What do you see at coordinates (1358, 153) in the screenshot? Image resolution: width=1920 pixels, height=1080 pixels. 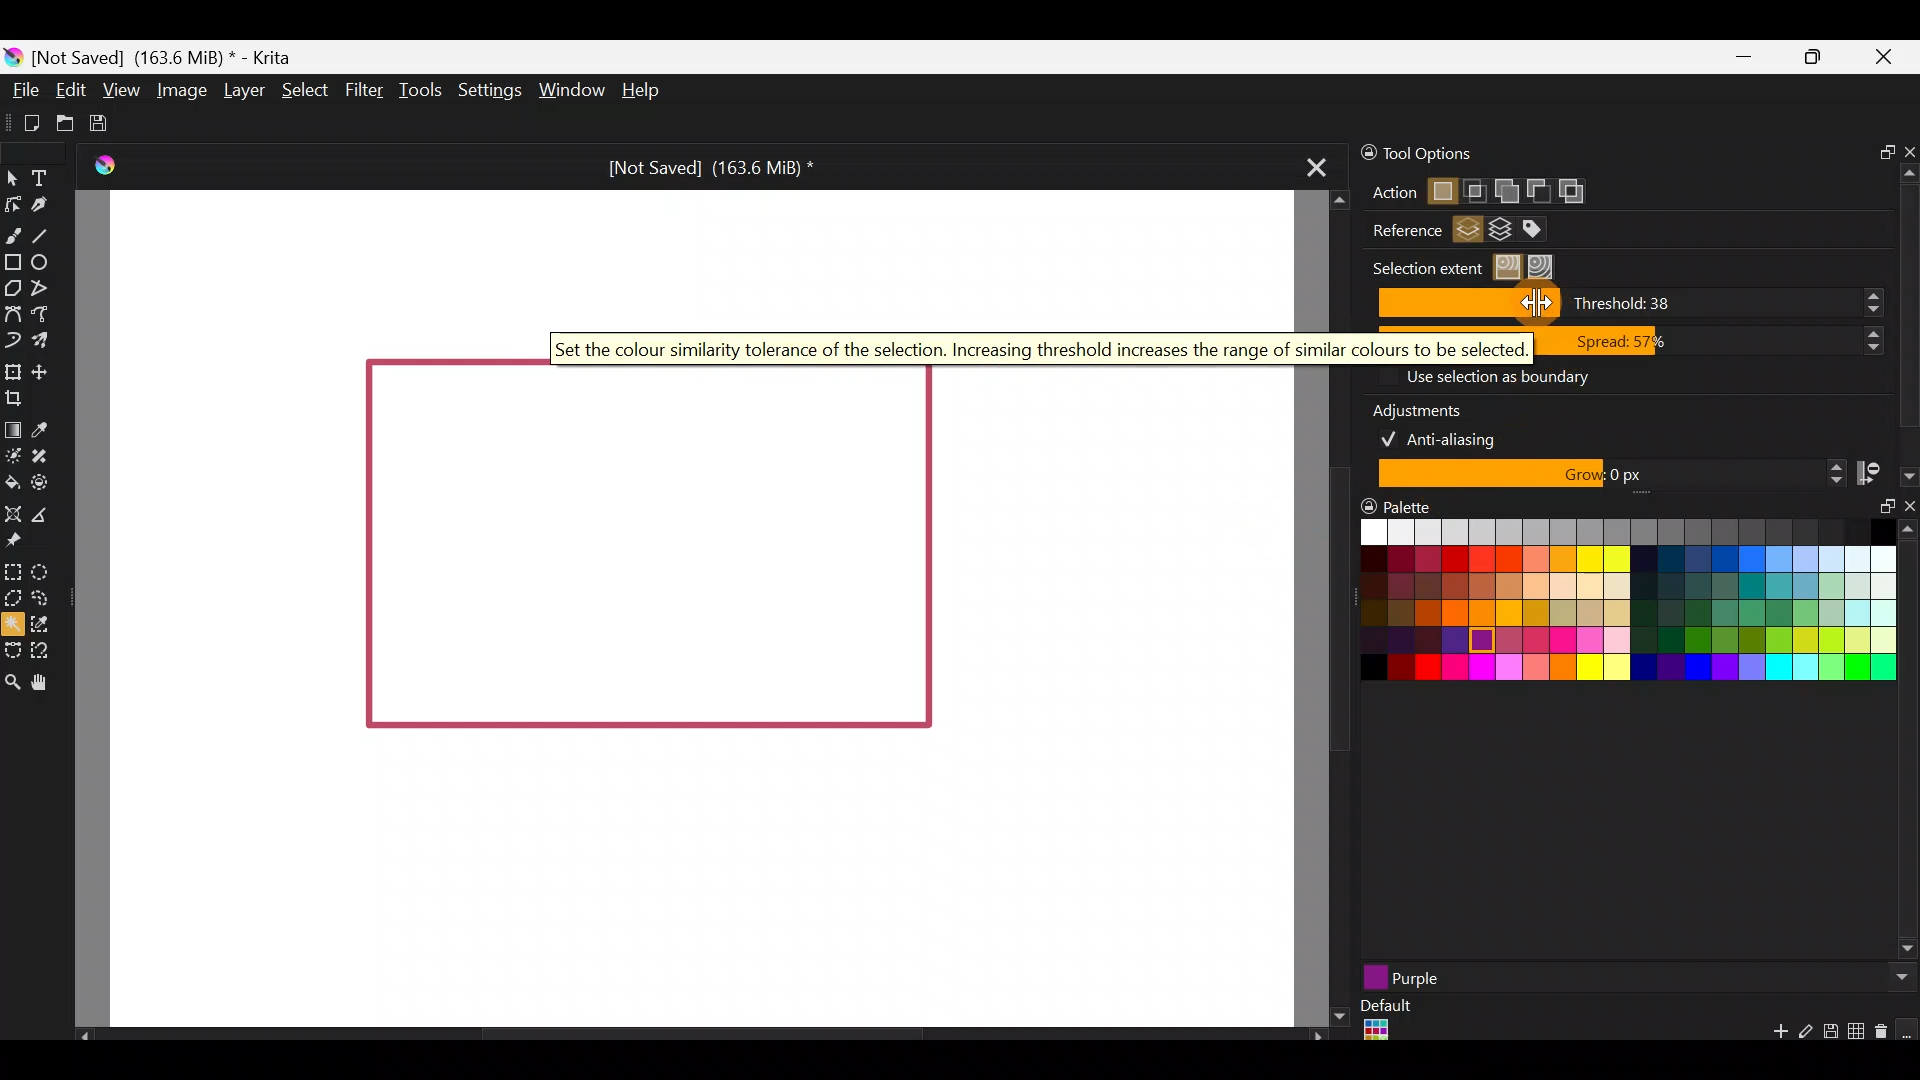 I see `Lock docker` at bounding box center [1358, 153].